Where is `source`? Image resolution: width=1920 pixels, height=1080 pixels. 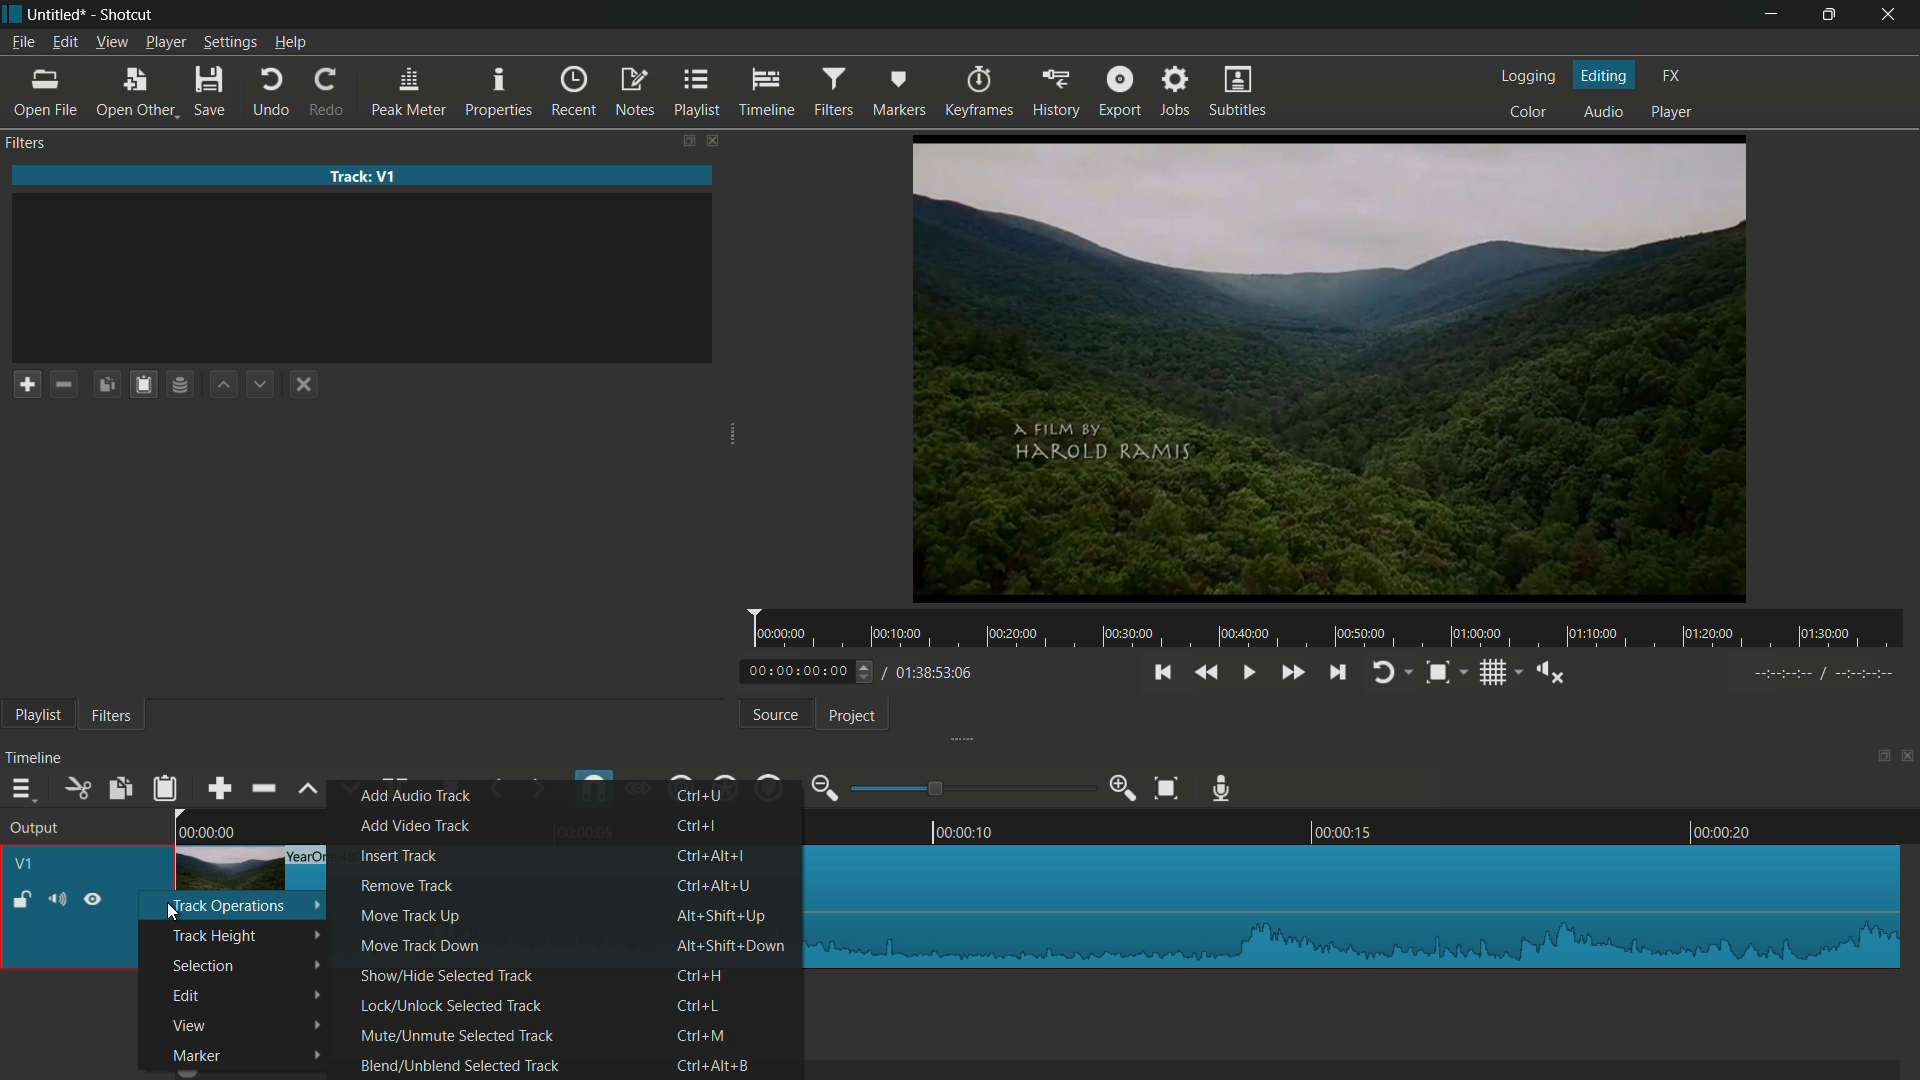
source is located at coordinates (776, 715).